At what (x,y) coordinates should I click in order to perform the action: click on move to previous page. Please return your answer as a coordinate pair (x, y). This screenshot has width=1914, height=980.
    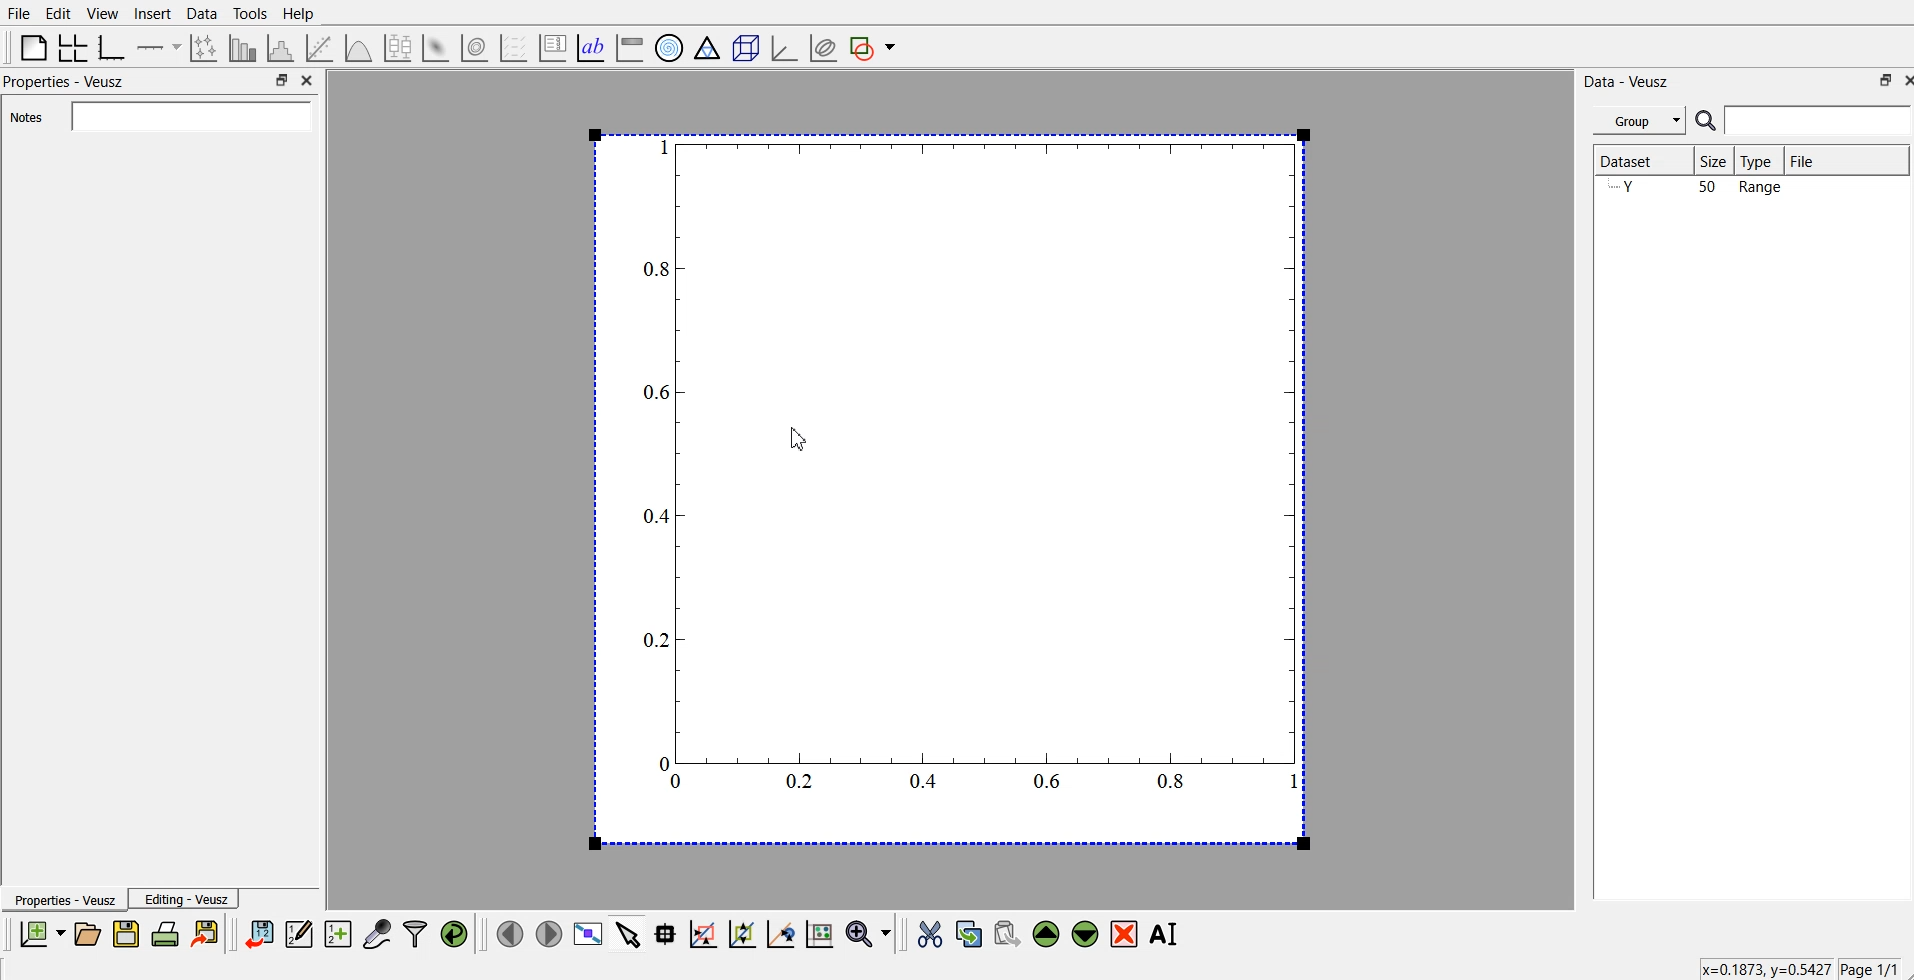
    Looking at the image, I should click on (511, 933).